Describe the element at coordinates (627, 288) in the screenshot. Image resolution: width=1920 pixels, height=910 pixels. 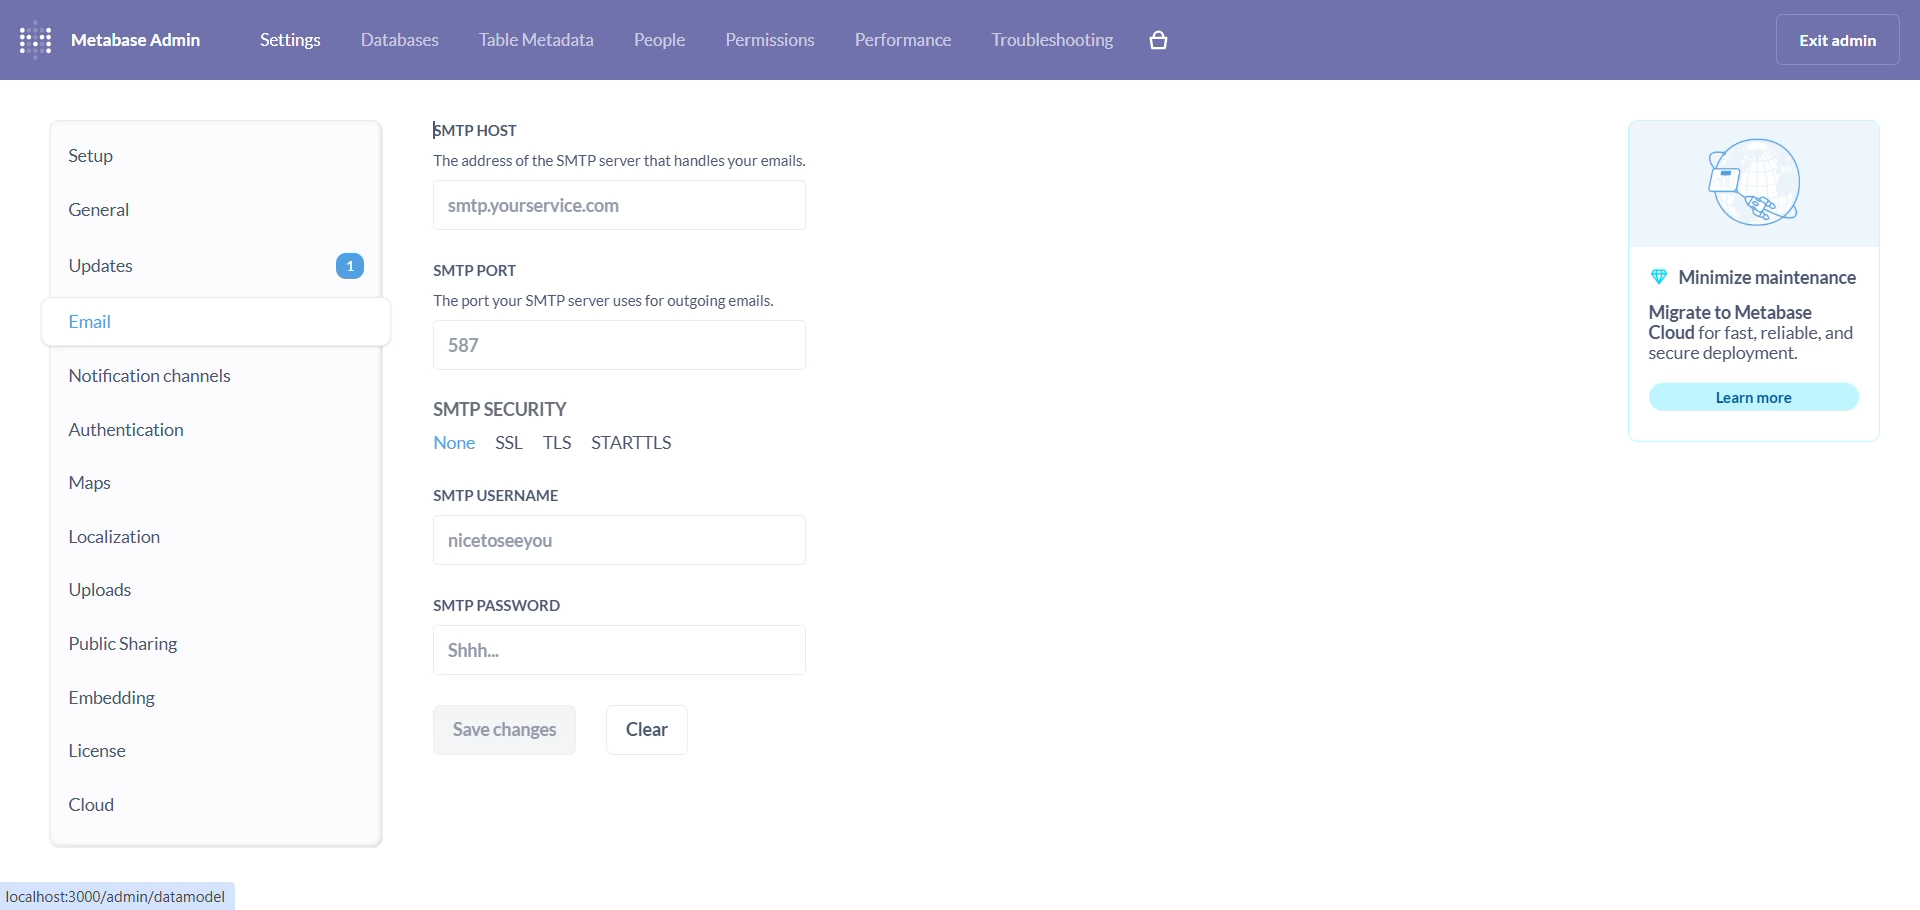
I see `SMTP PORT HEADING` at that location.